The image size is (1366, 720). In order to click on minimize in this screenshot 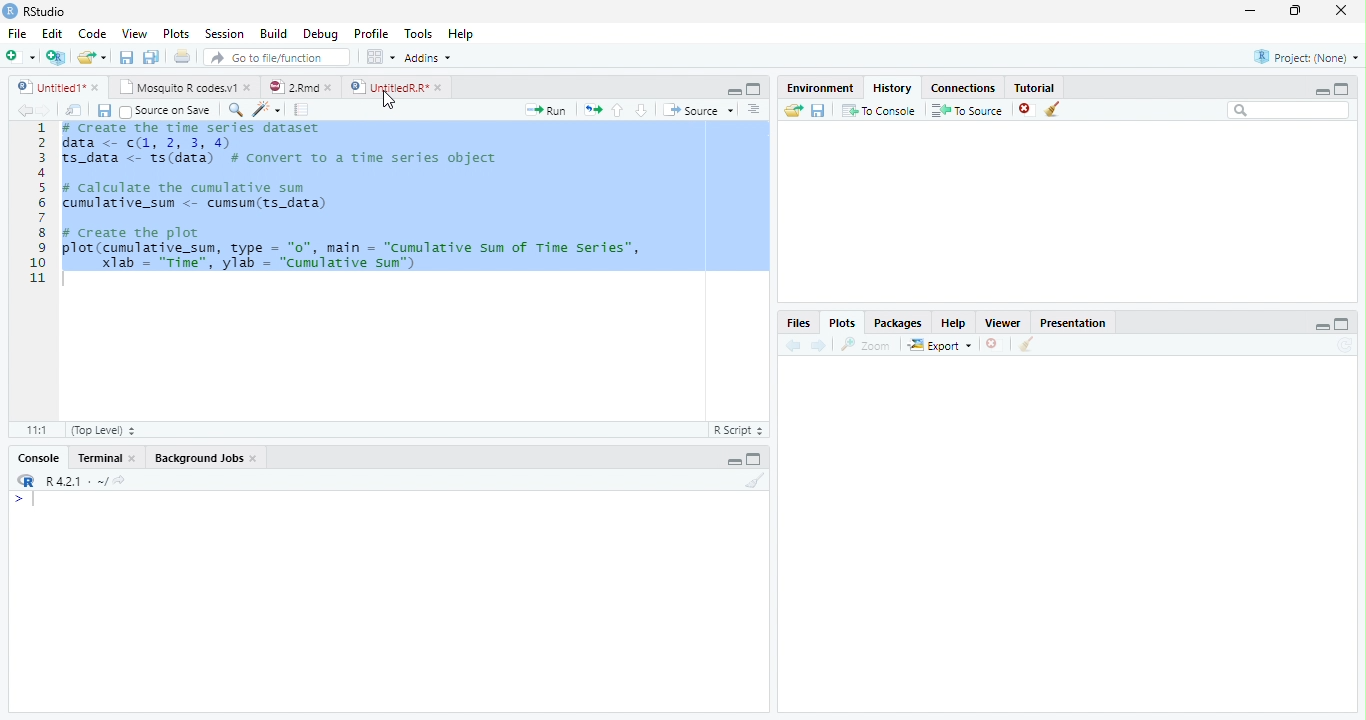, I will do `click(1249, 12)`.